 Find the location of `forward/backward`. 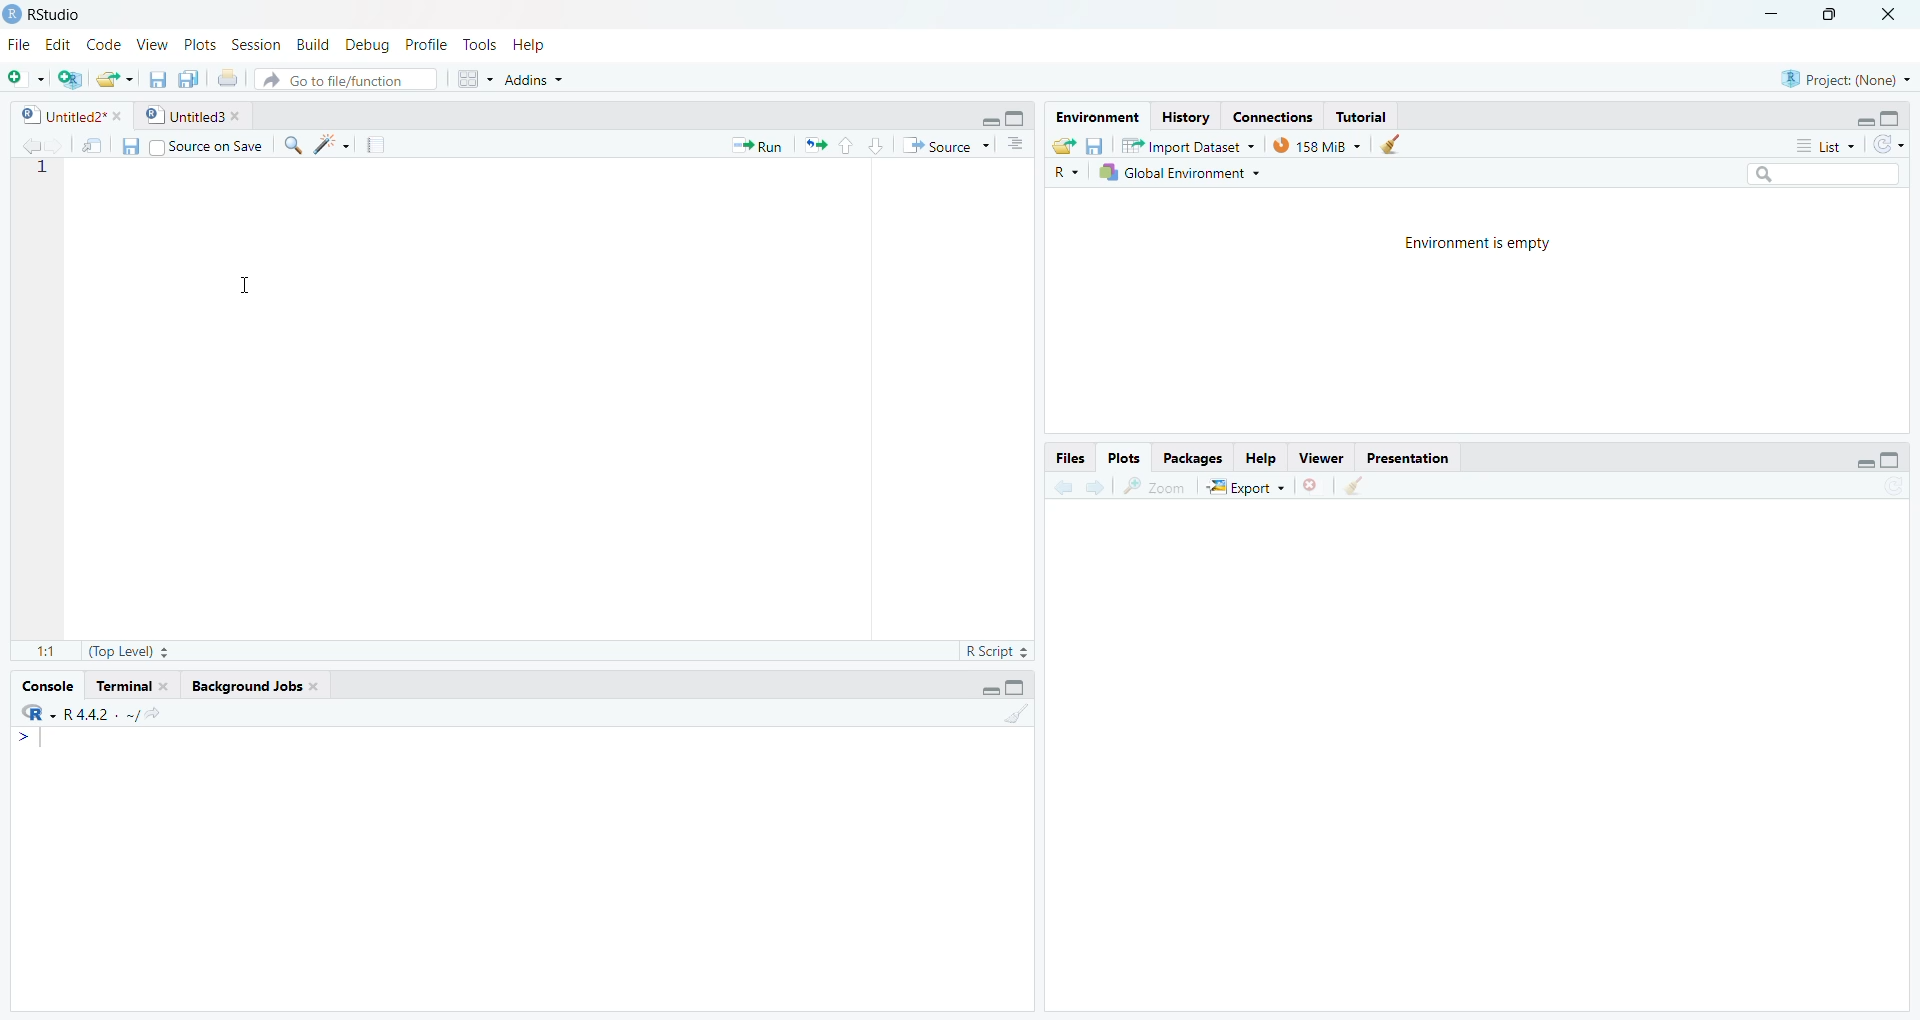

forward/backward is located at coordinates (1085, 483).